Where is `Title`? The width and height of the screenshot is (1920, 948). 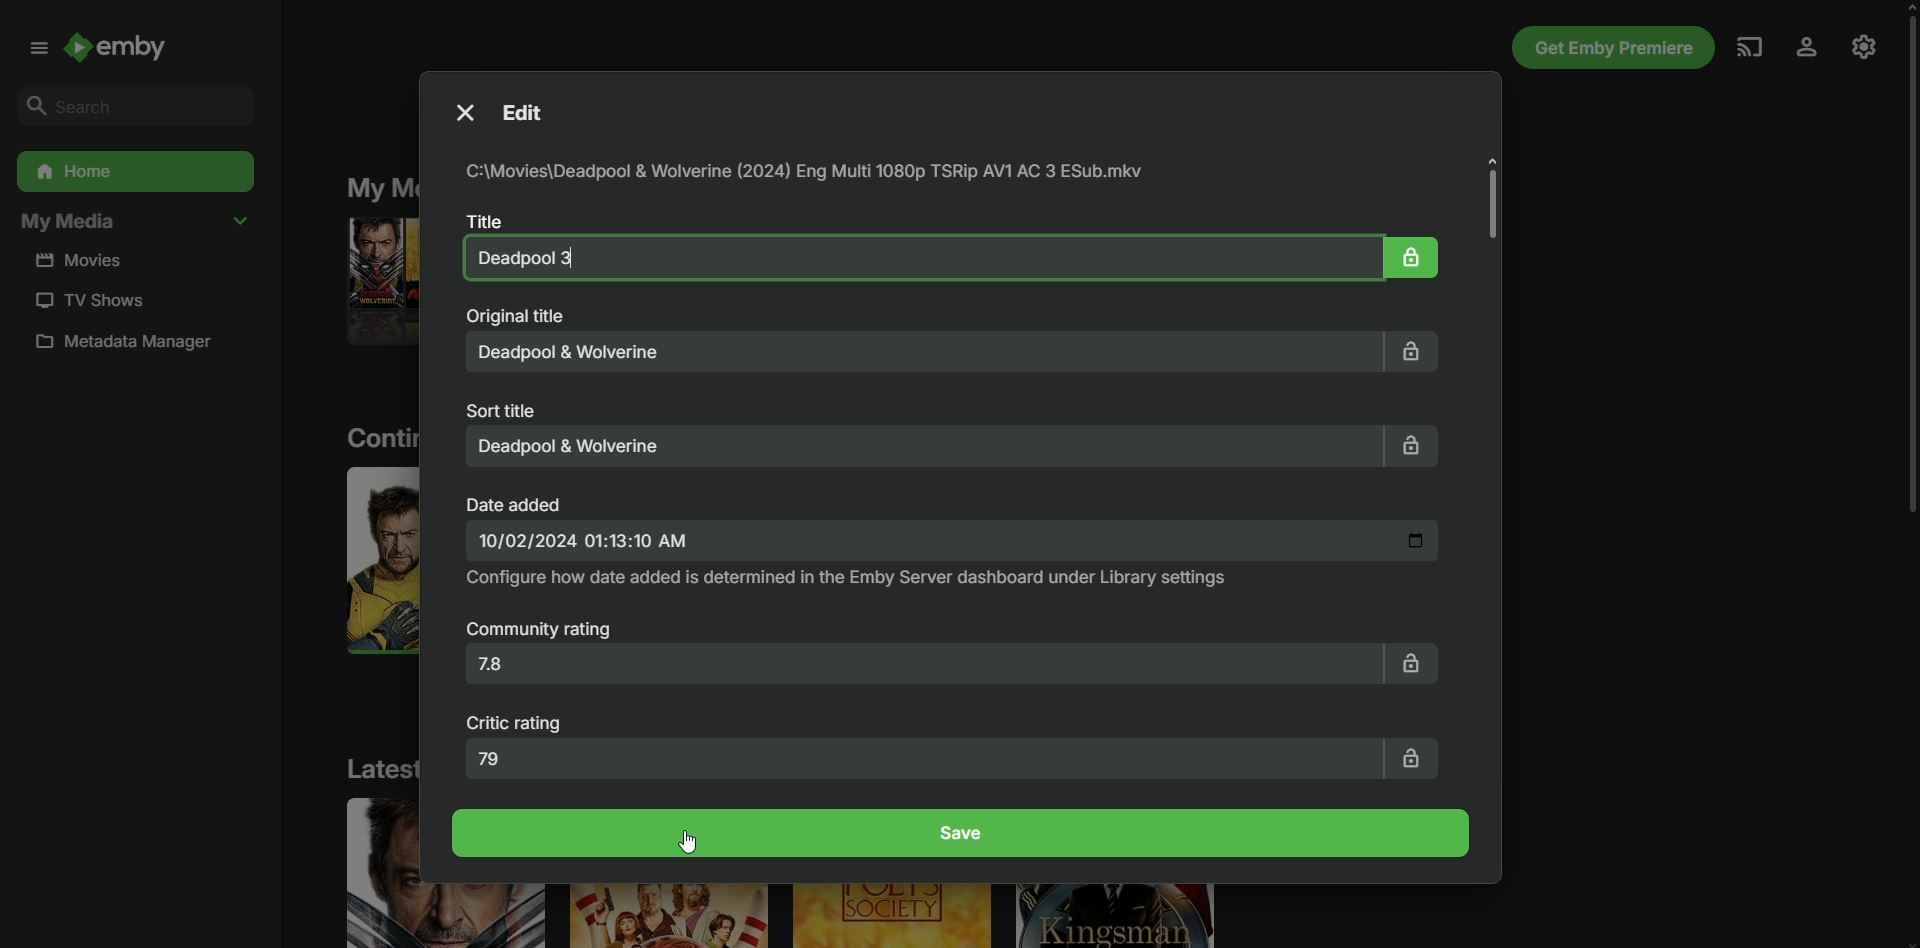
Title is located at coordinates (481, 220).